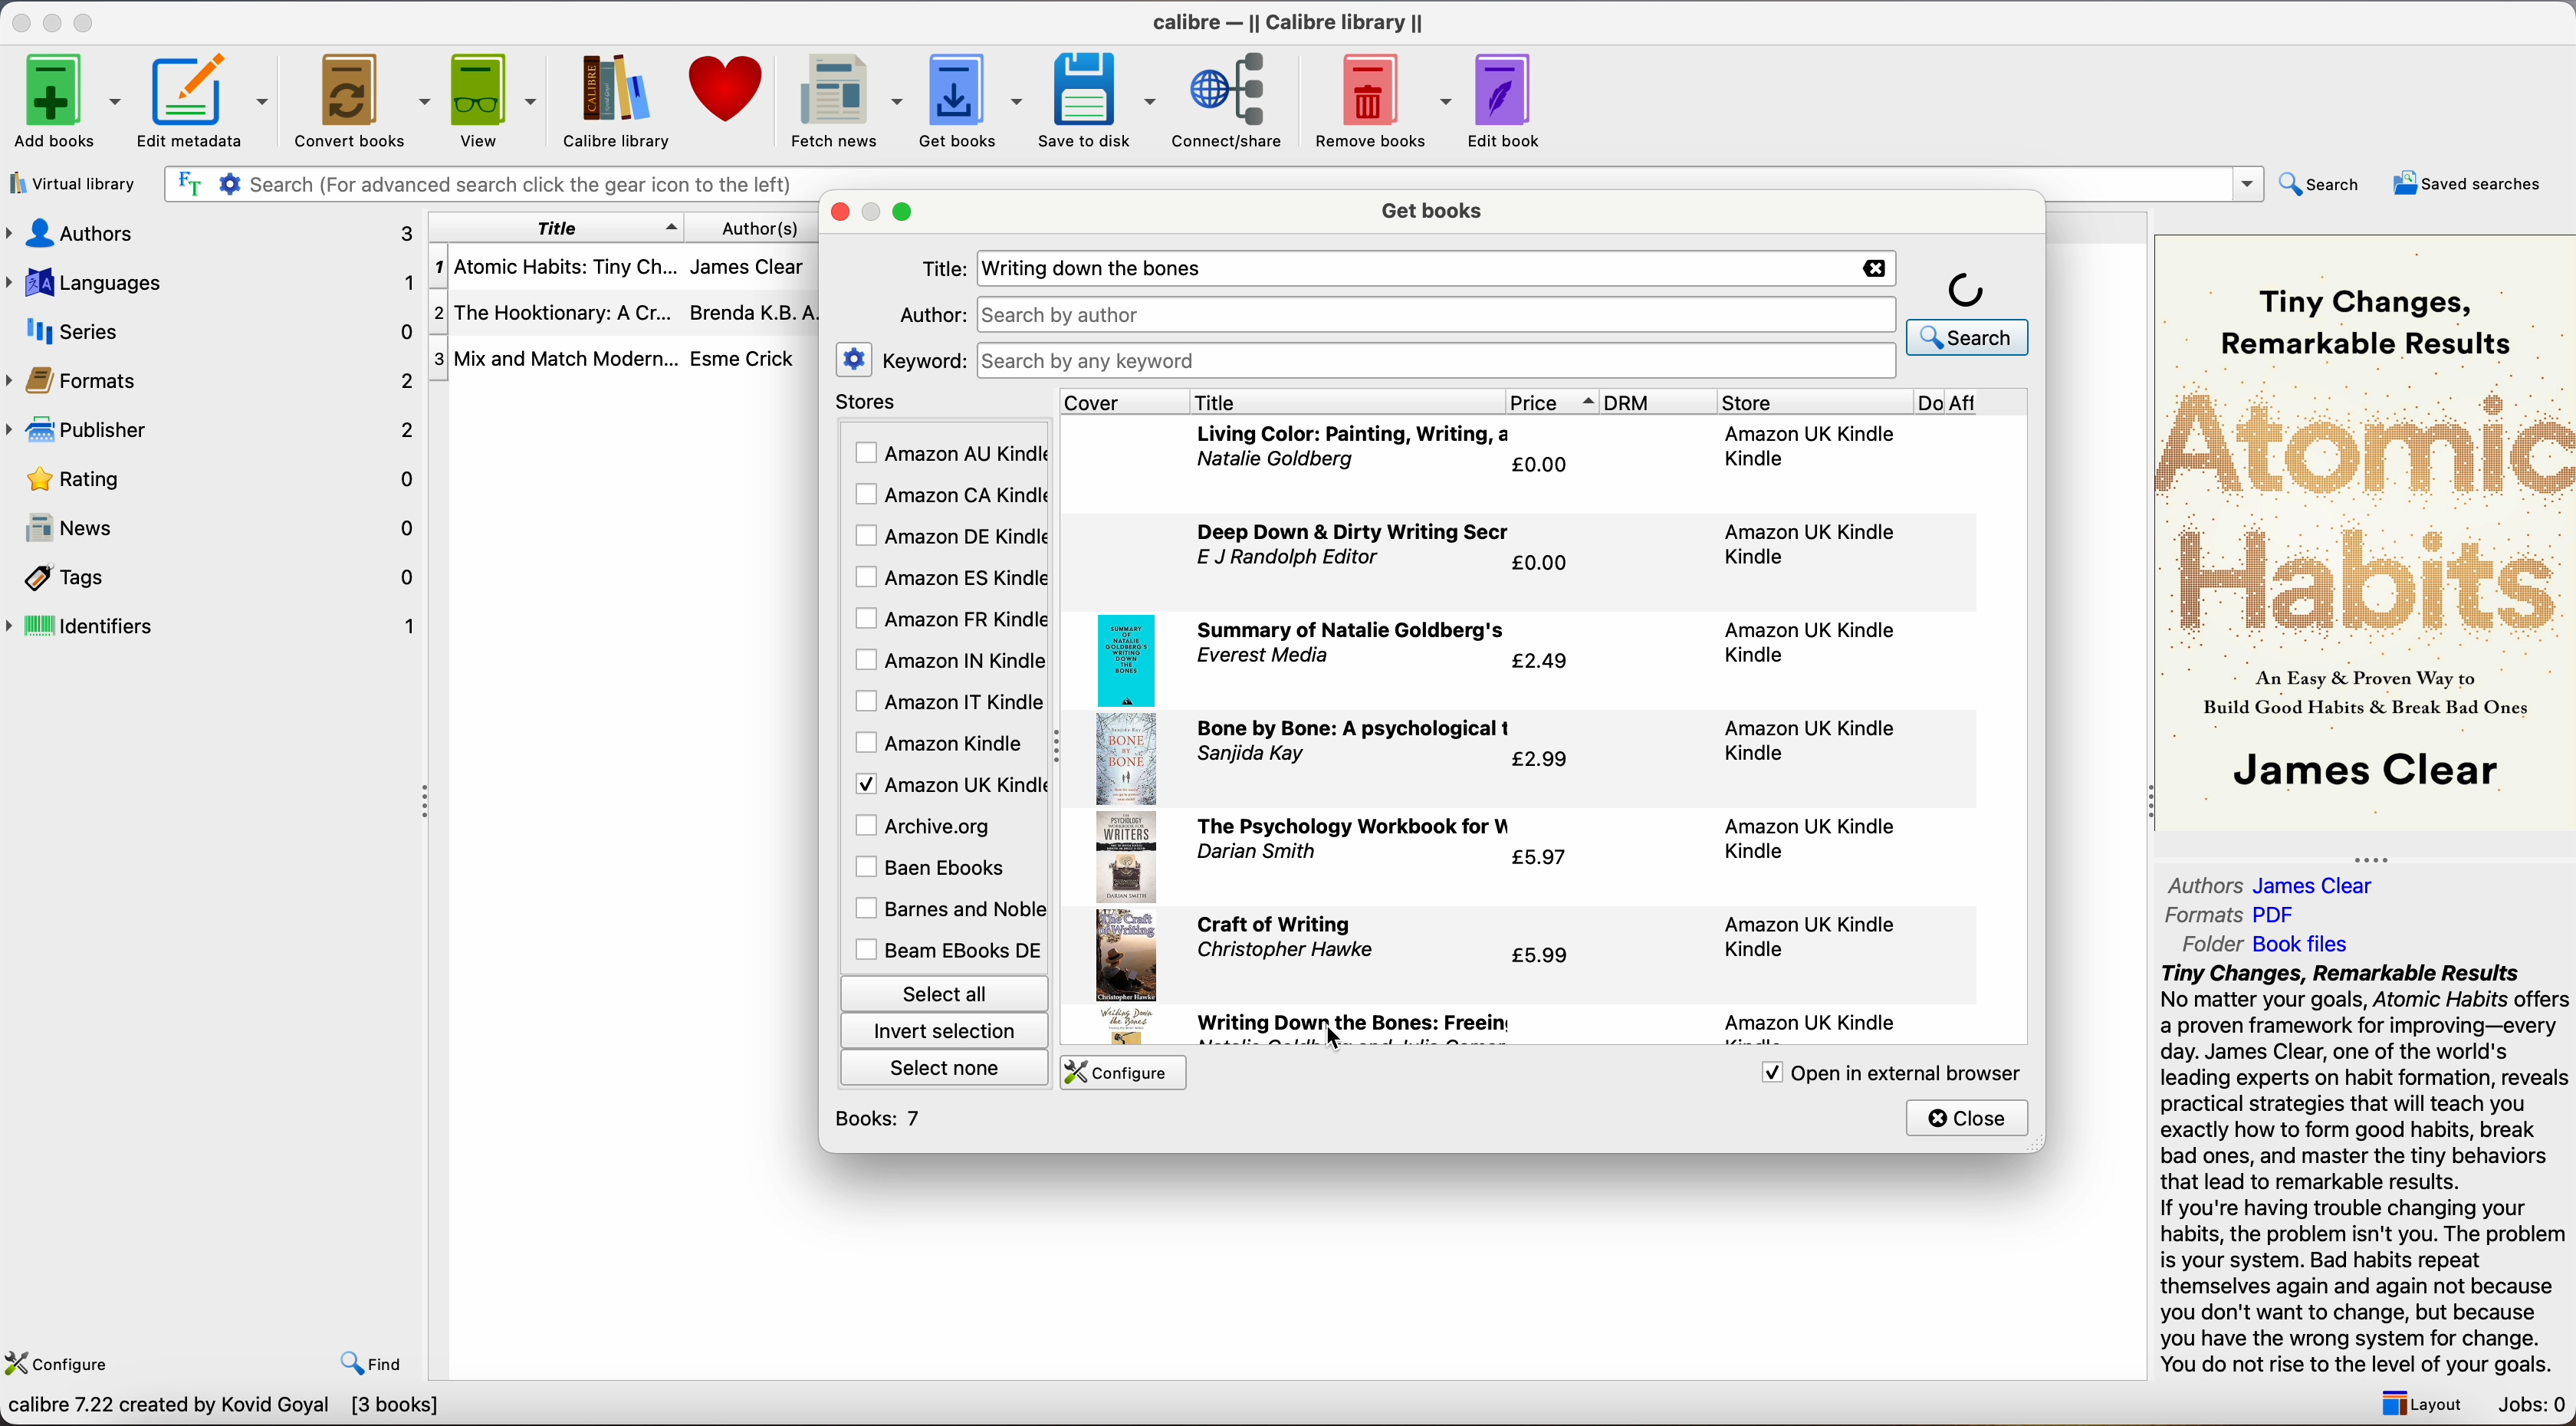 The height and width of the screenshot is (1426, 2576). Describe the element at coordinates (2416, 1403) in the screenshot. I see `layout` at that location.